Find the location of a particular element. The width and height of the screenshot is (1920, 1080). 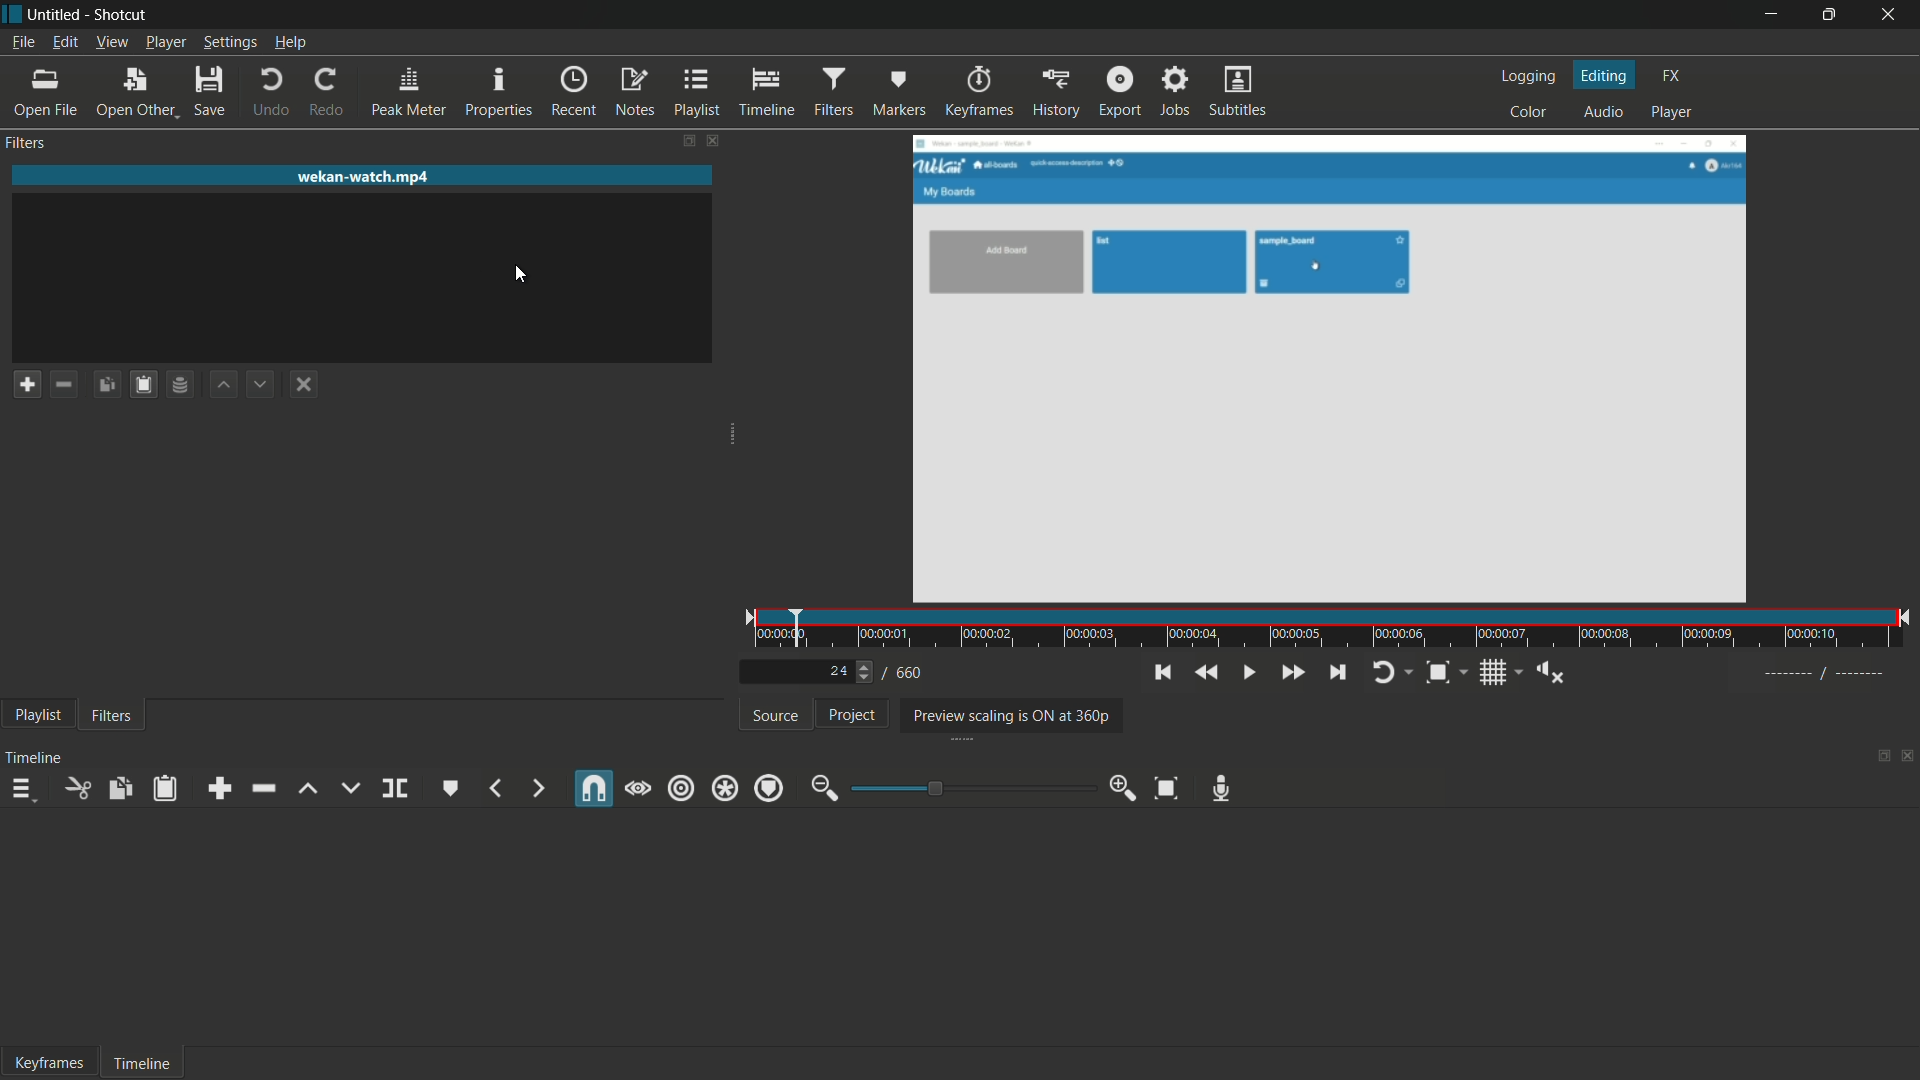

notes is located at coordinates (634, 91).